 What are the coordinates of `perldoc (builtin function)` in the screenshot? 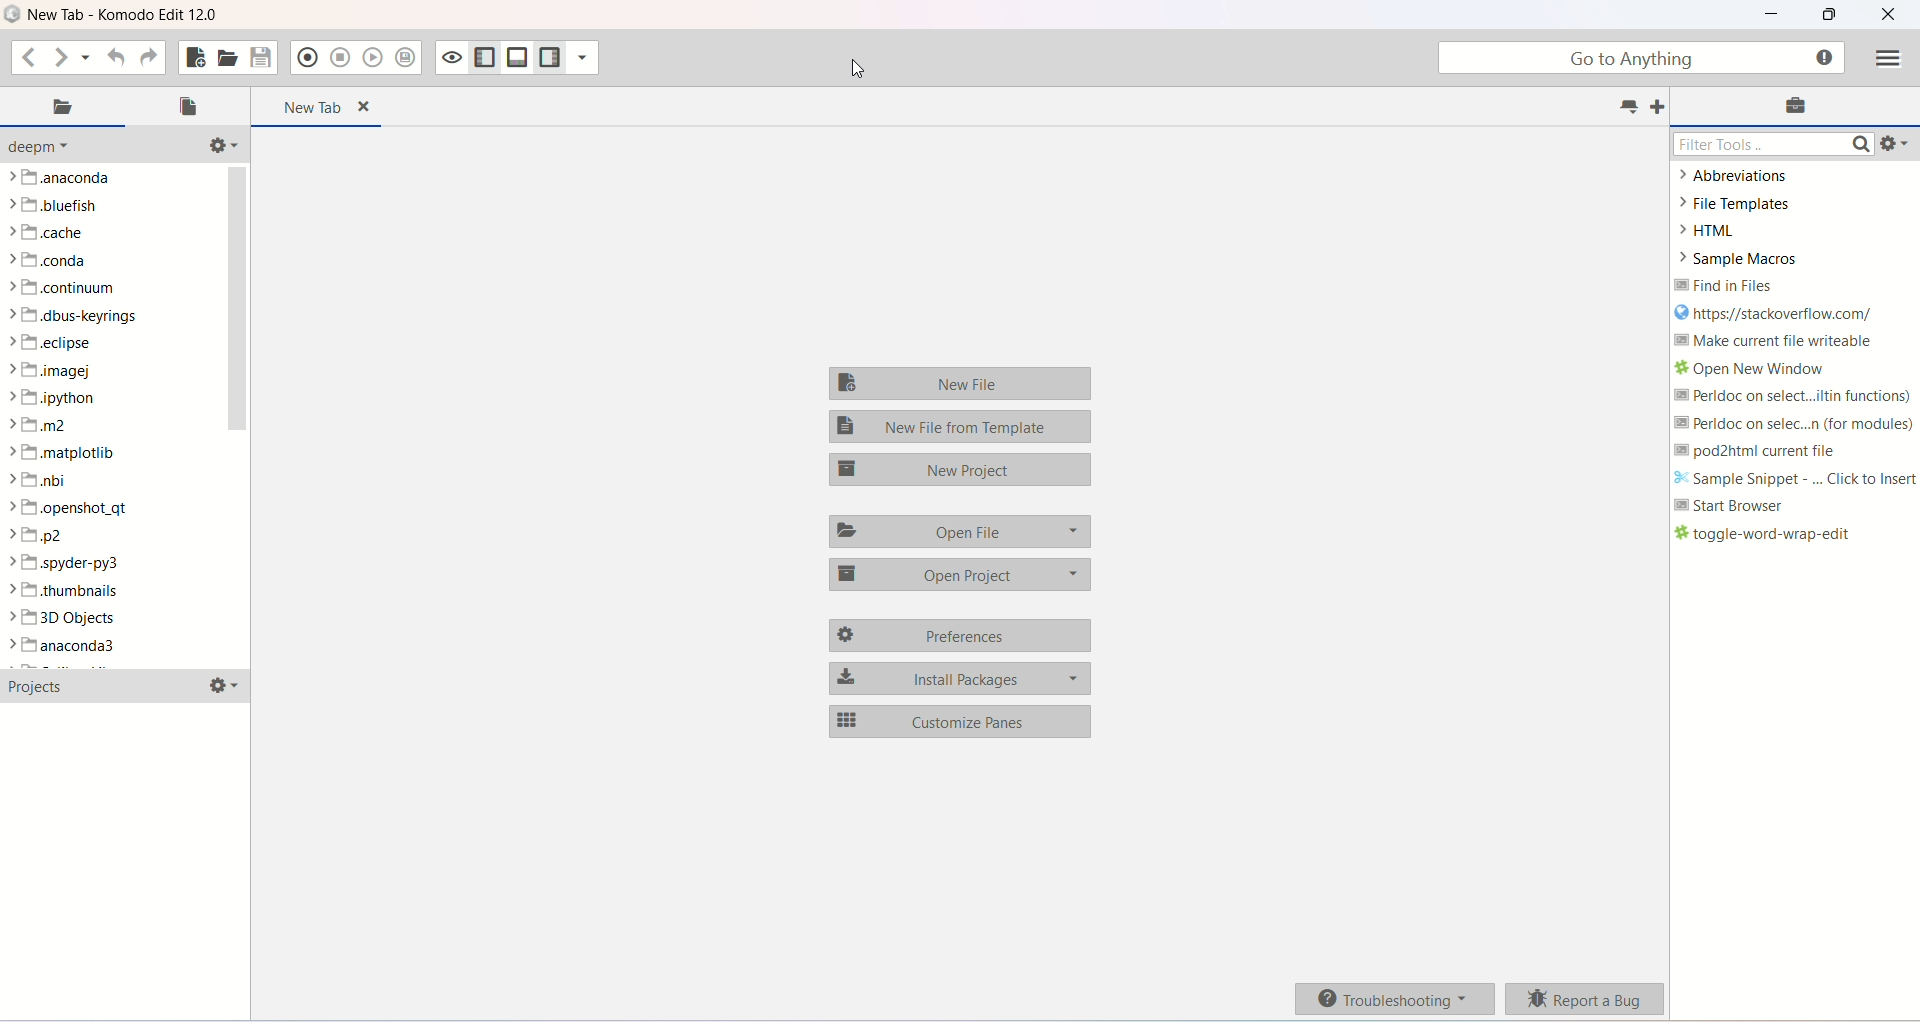 It's located at (1795, 394).